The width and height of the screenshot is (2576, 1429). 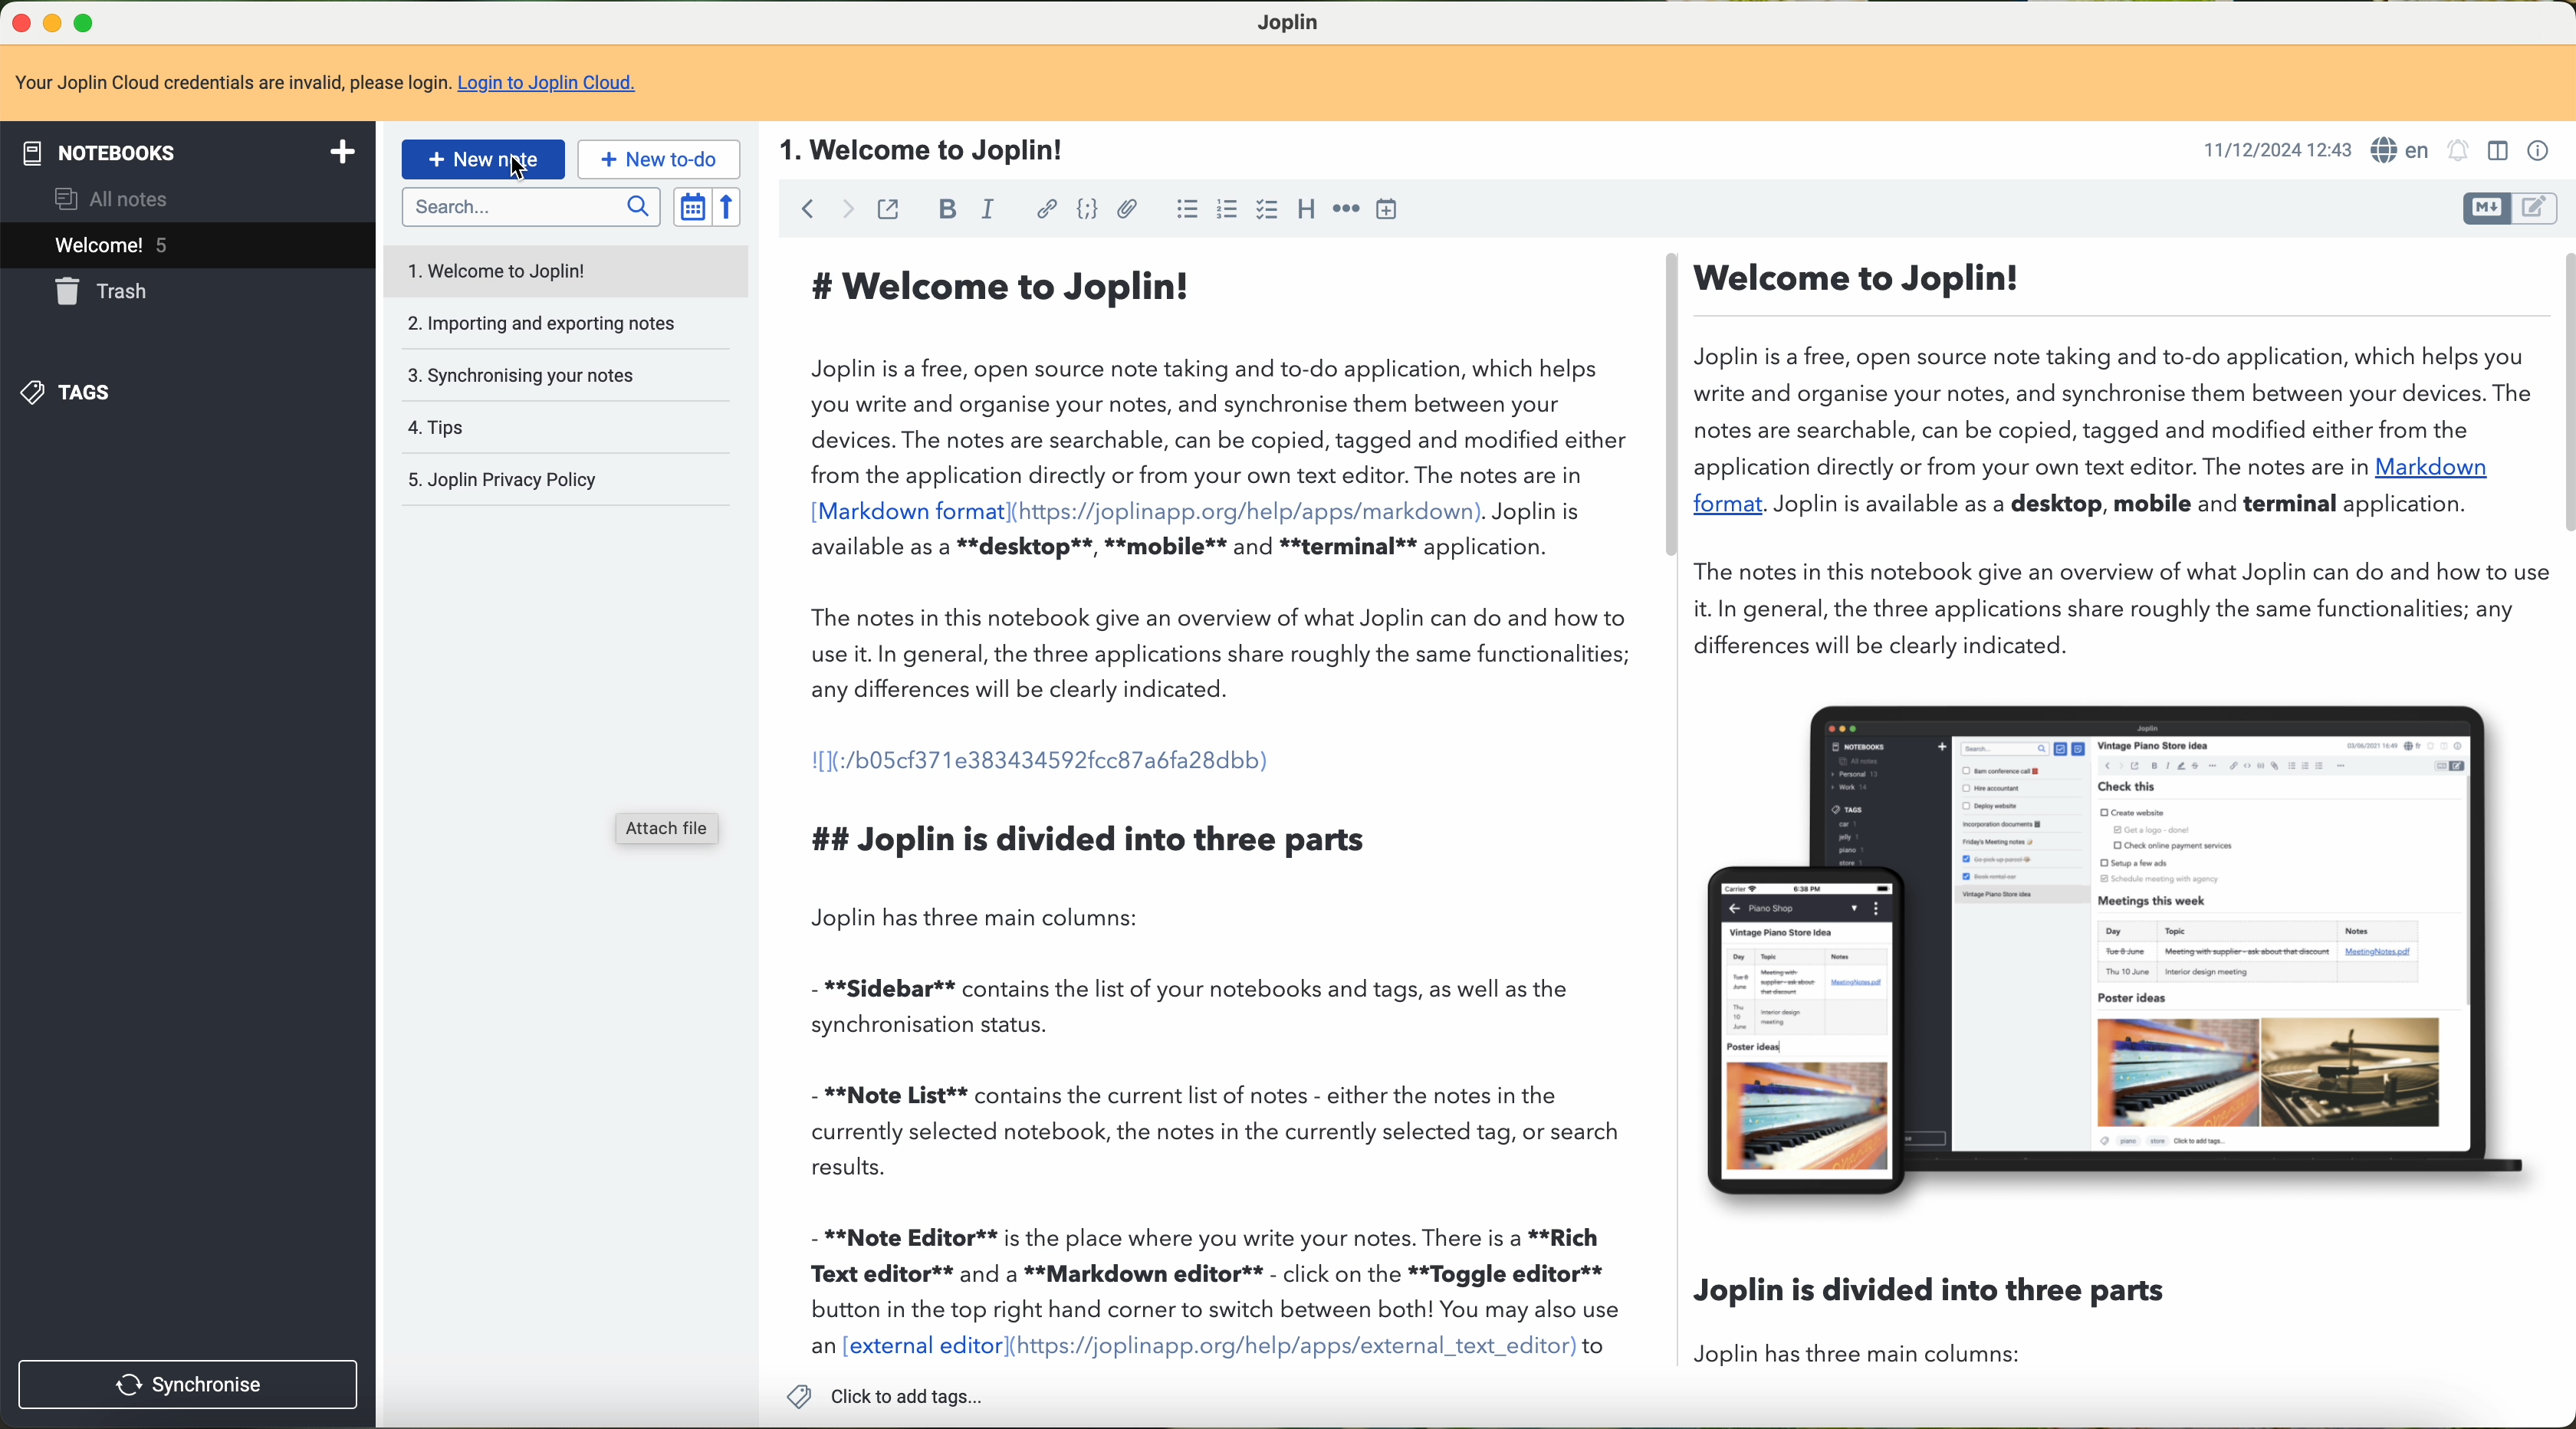 What do you see at coordinates (1188, 213) in the screenshot?
I see `bulleted list` at bounding box center [1188, 213].